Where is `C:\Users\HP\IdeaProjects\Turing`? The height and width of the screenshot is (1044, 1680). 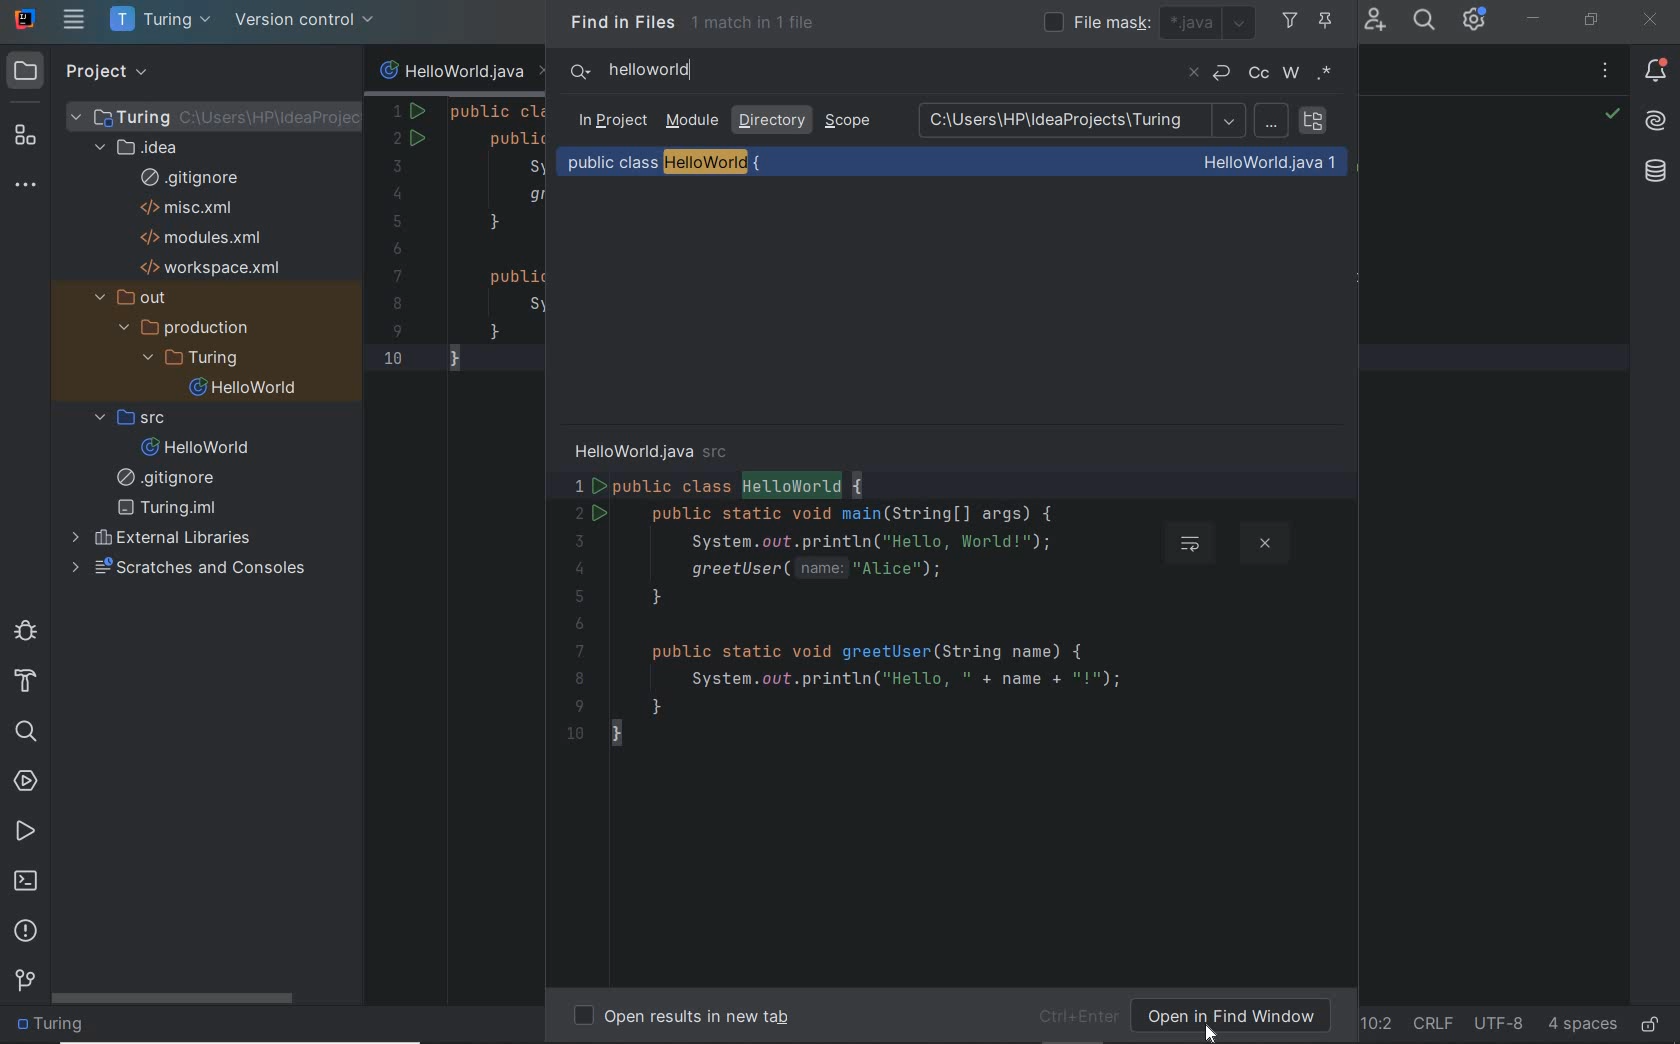 C:\Users\HP\IdeaProjects\Turing is located at coordinates (1080, 119).